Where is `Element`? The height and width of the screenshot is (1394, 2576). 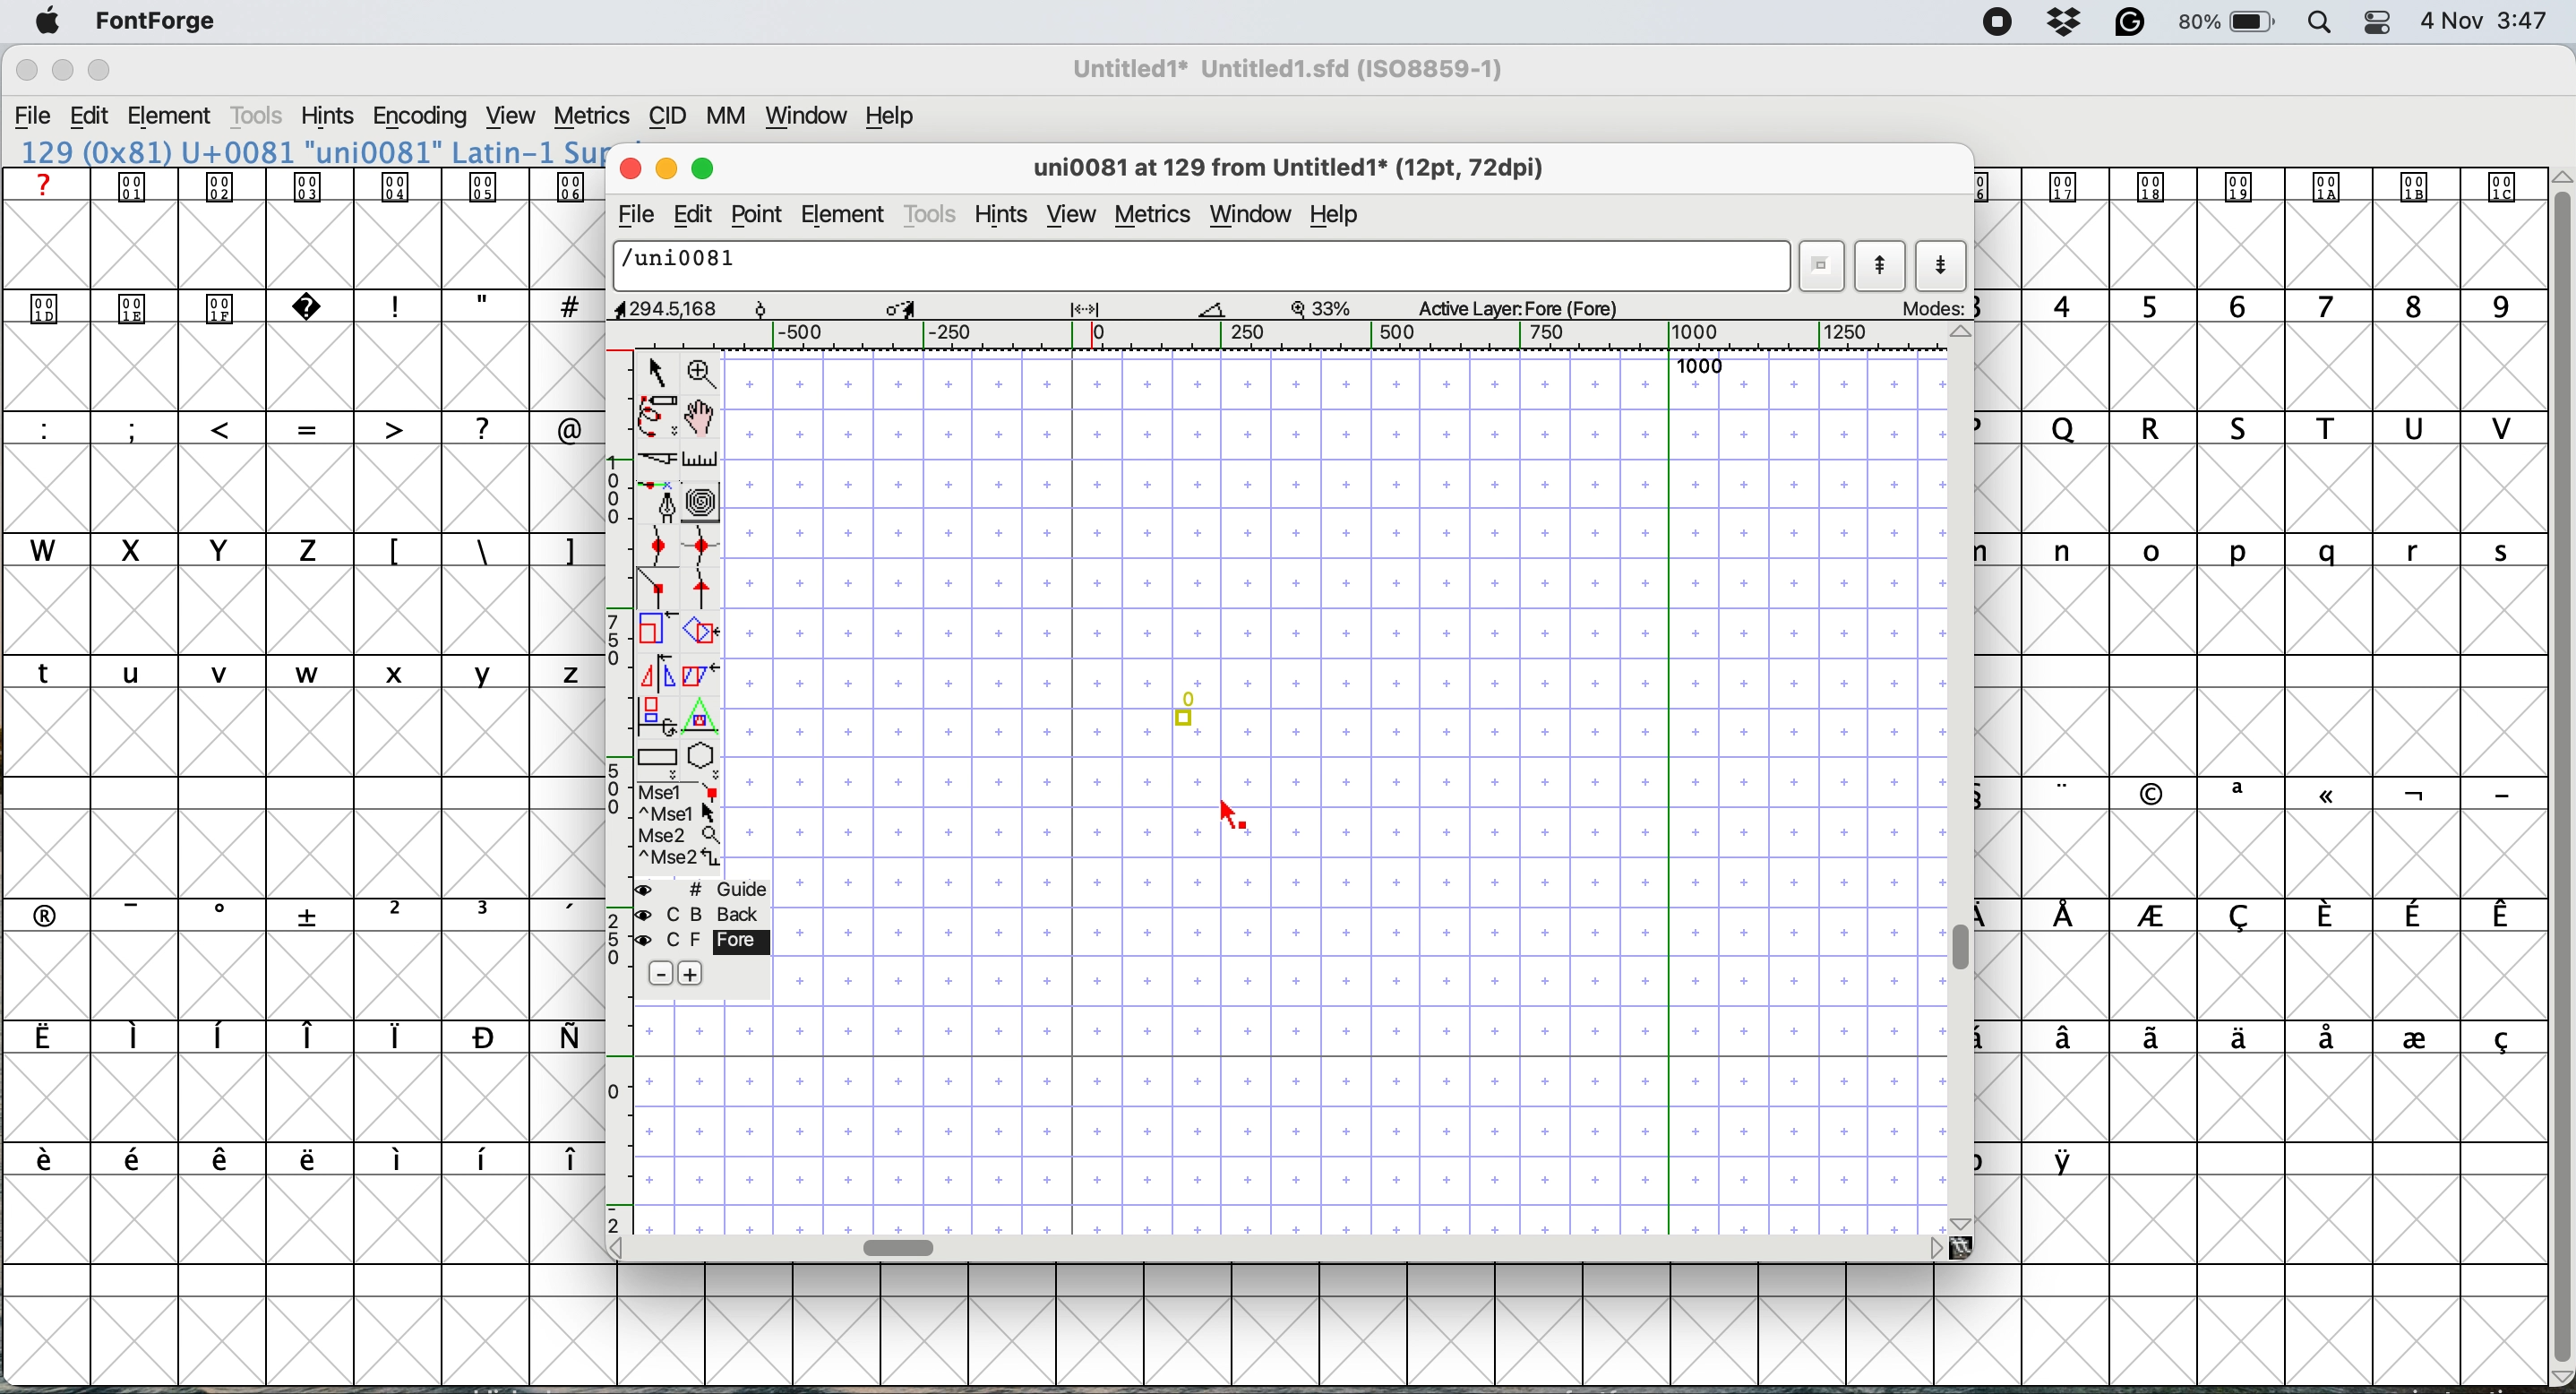 Element is located at coordinates (170, 118).